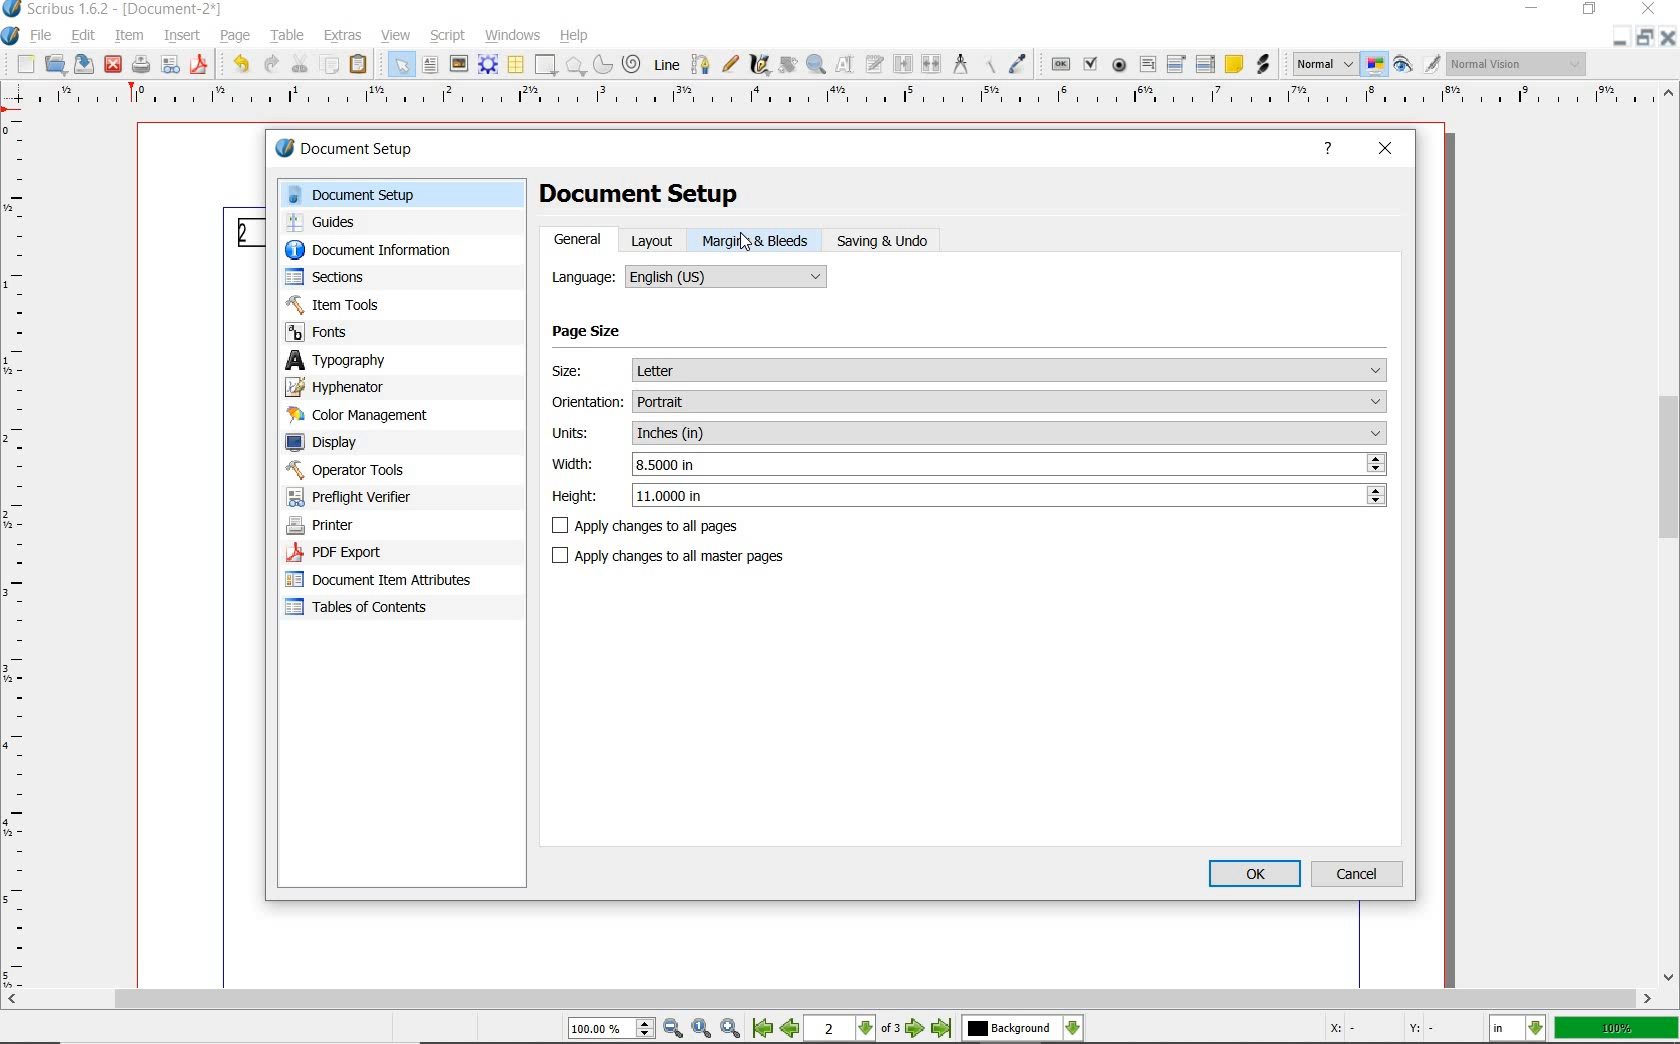  Describe the element at coordinates (1254, 873) in the screenshot. I see `ok` at that location.